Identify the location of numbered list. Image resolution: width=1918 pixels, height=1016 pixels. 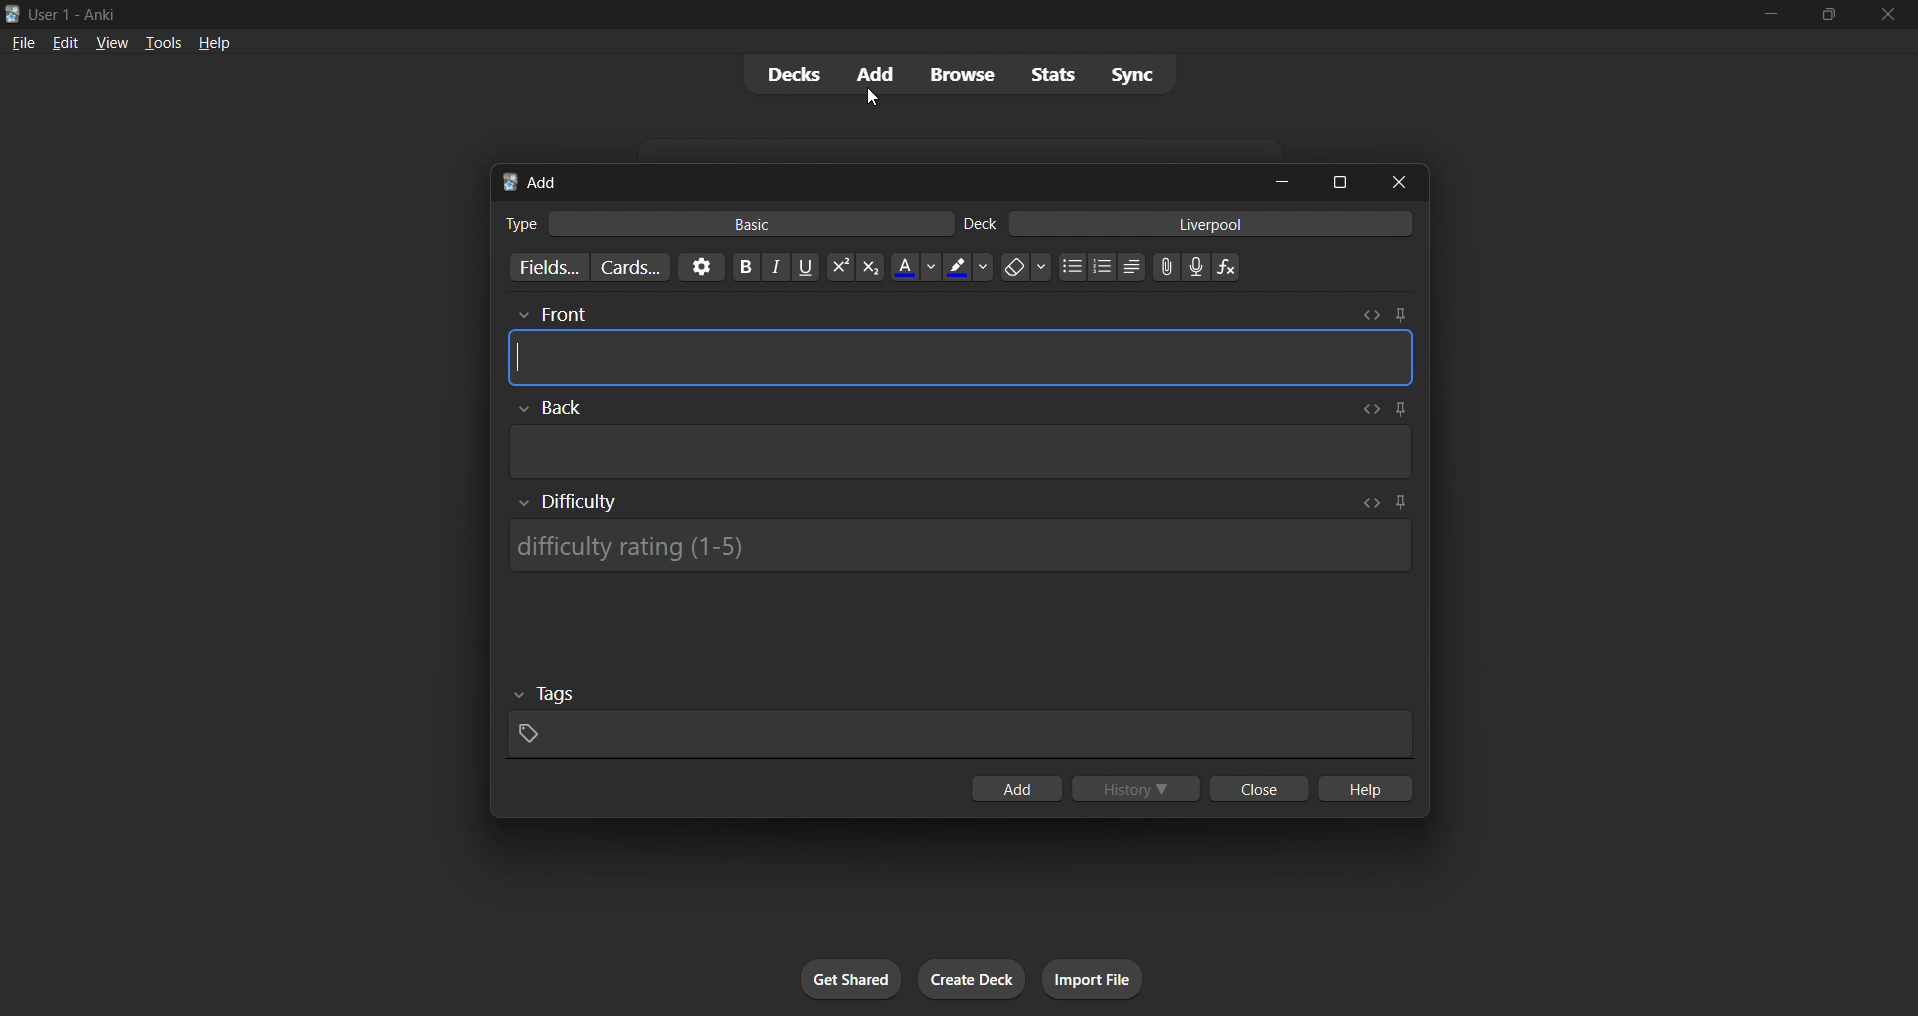
(1103, 269).